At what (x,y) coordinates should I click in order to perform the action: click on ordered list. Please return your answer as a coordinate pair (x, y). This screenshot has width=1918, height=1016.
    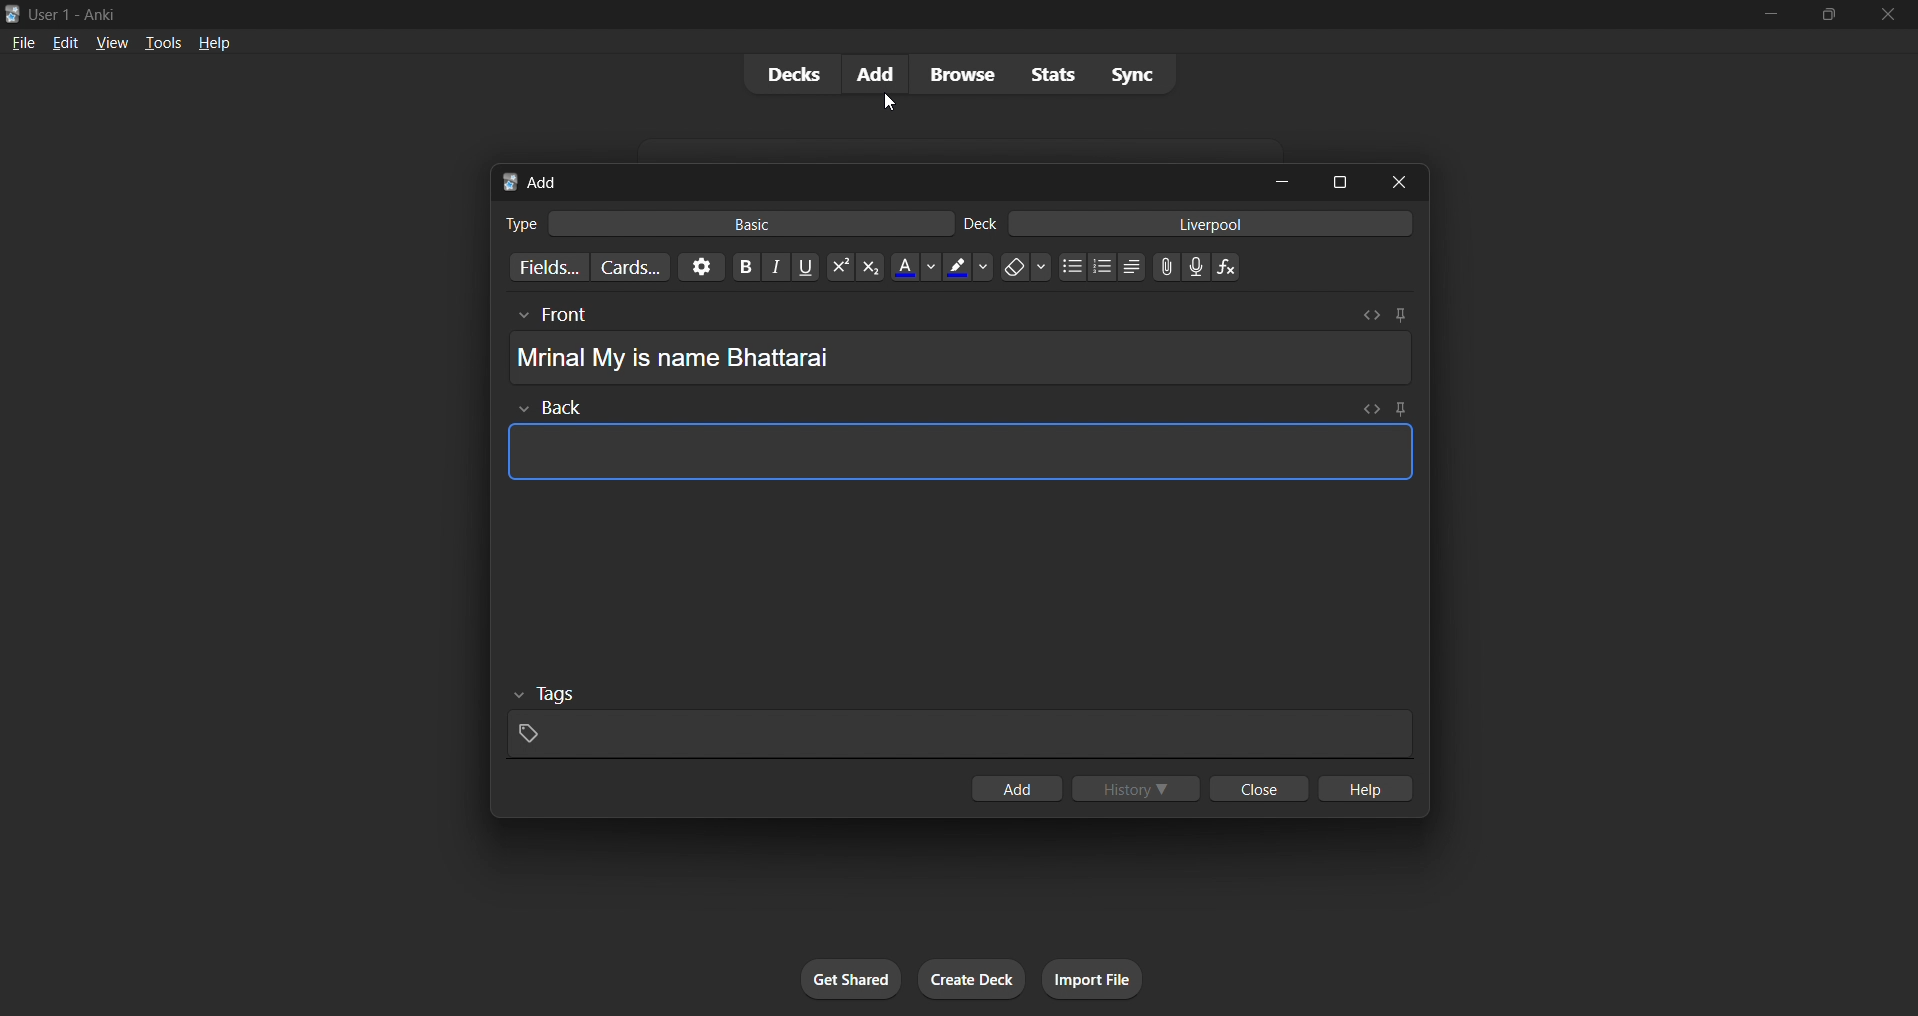
    Looking at the image, I should click on (1106, 267).